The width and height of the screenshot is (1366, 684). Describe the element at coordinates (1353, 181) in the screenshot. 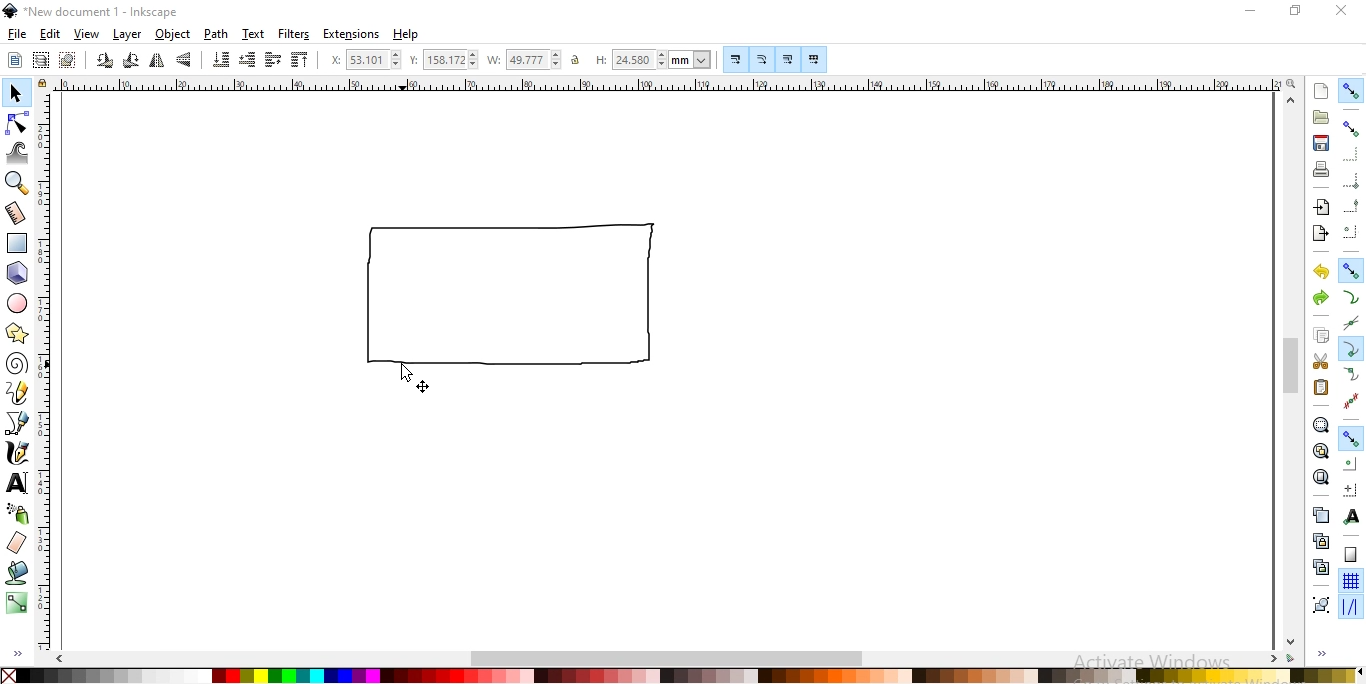

I see `snap bounding box corners` at that location.